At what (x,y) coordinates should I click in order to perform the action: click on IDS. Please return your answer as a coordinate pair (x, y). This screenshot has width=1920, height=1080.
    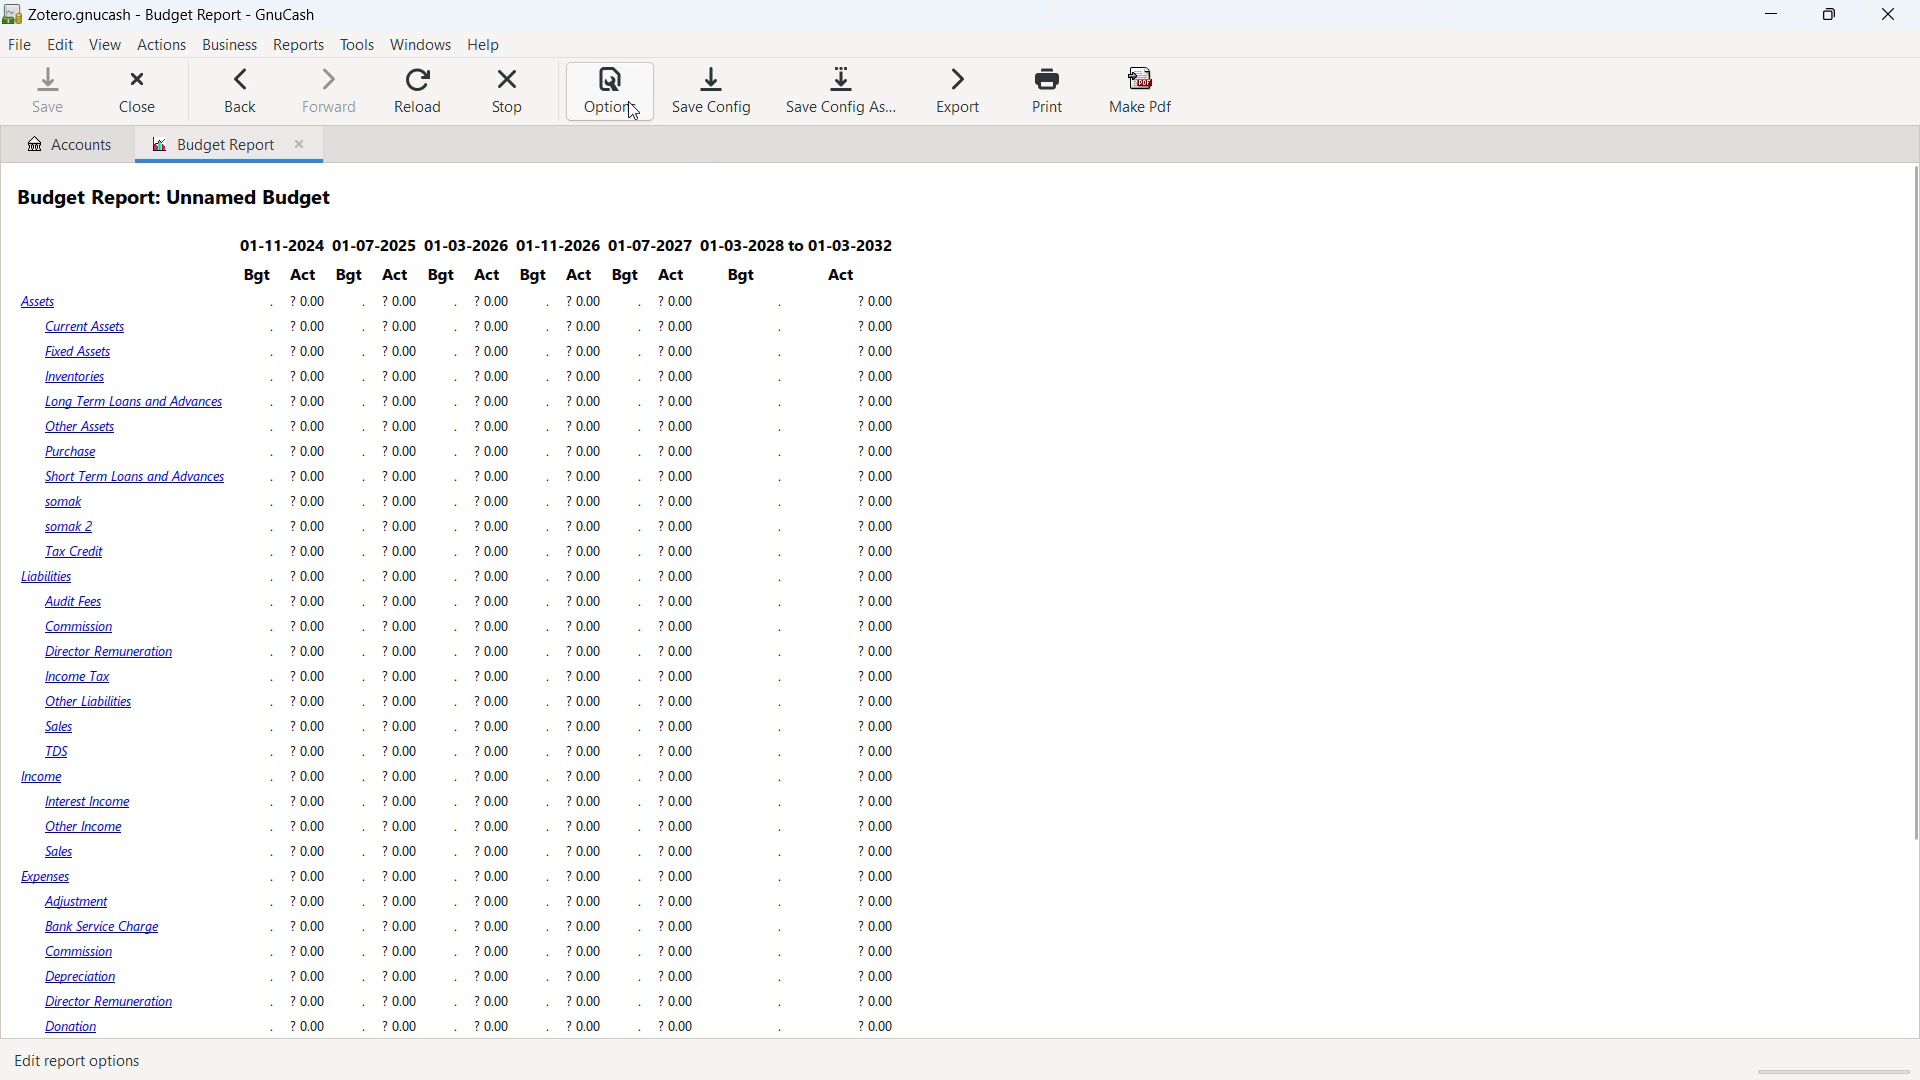
    Looking at the image, I should click on (61, 753).